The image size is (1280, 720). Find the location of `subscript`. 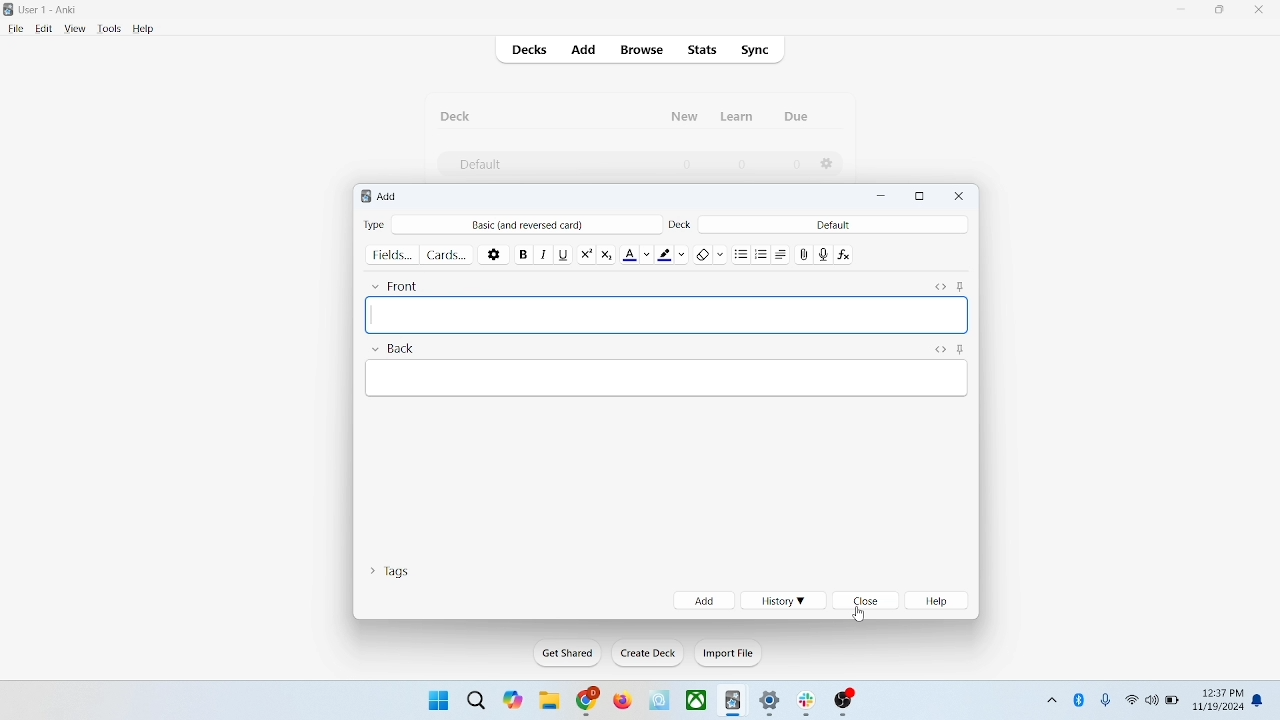

subscript is located at coordinates (606, 252).